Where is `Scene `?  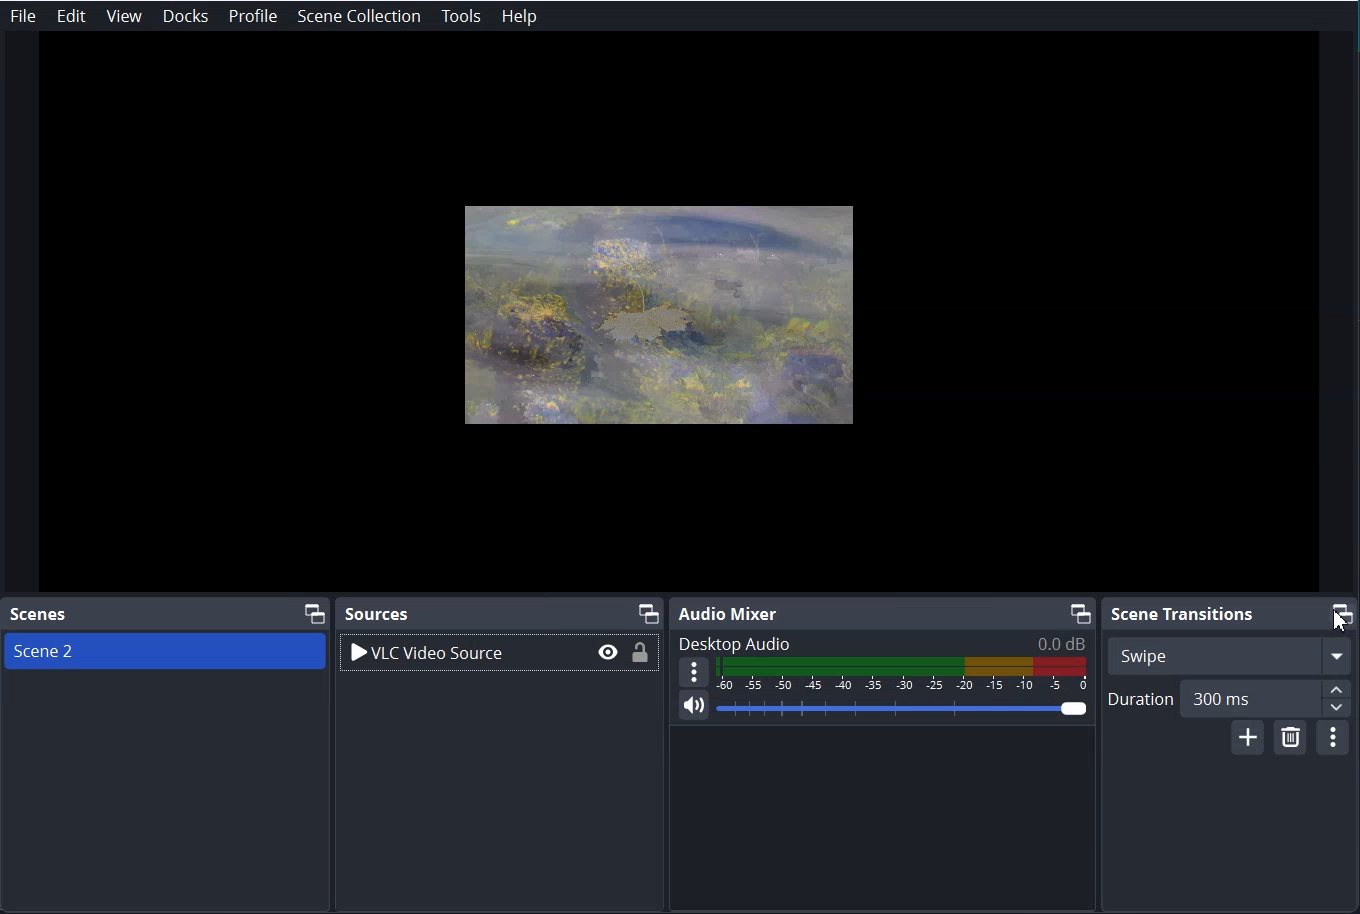 Scene  is located at coordinates (132, 650).